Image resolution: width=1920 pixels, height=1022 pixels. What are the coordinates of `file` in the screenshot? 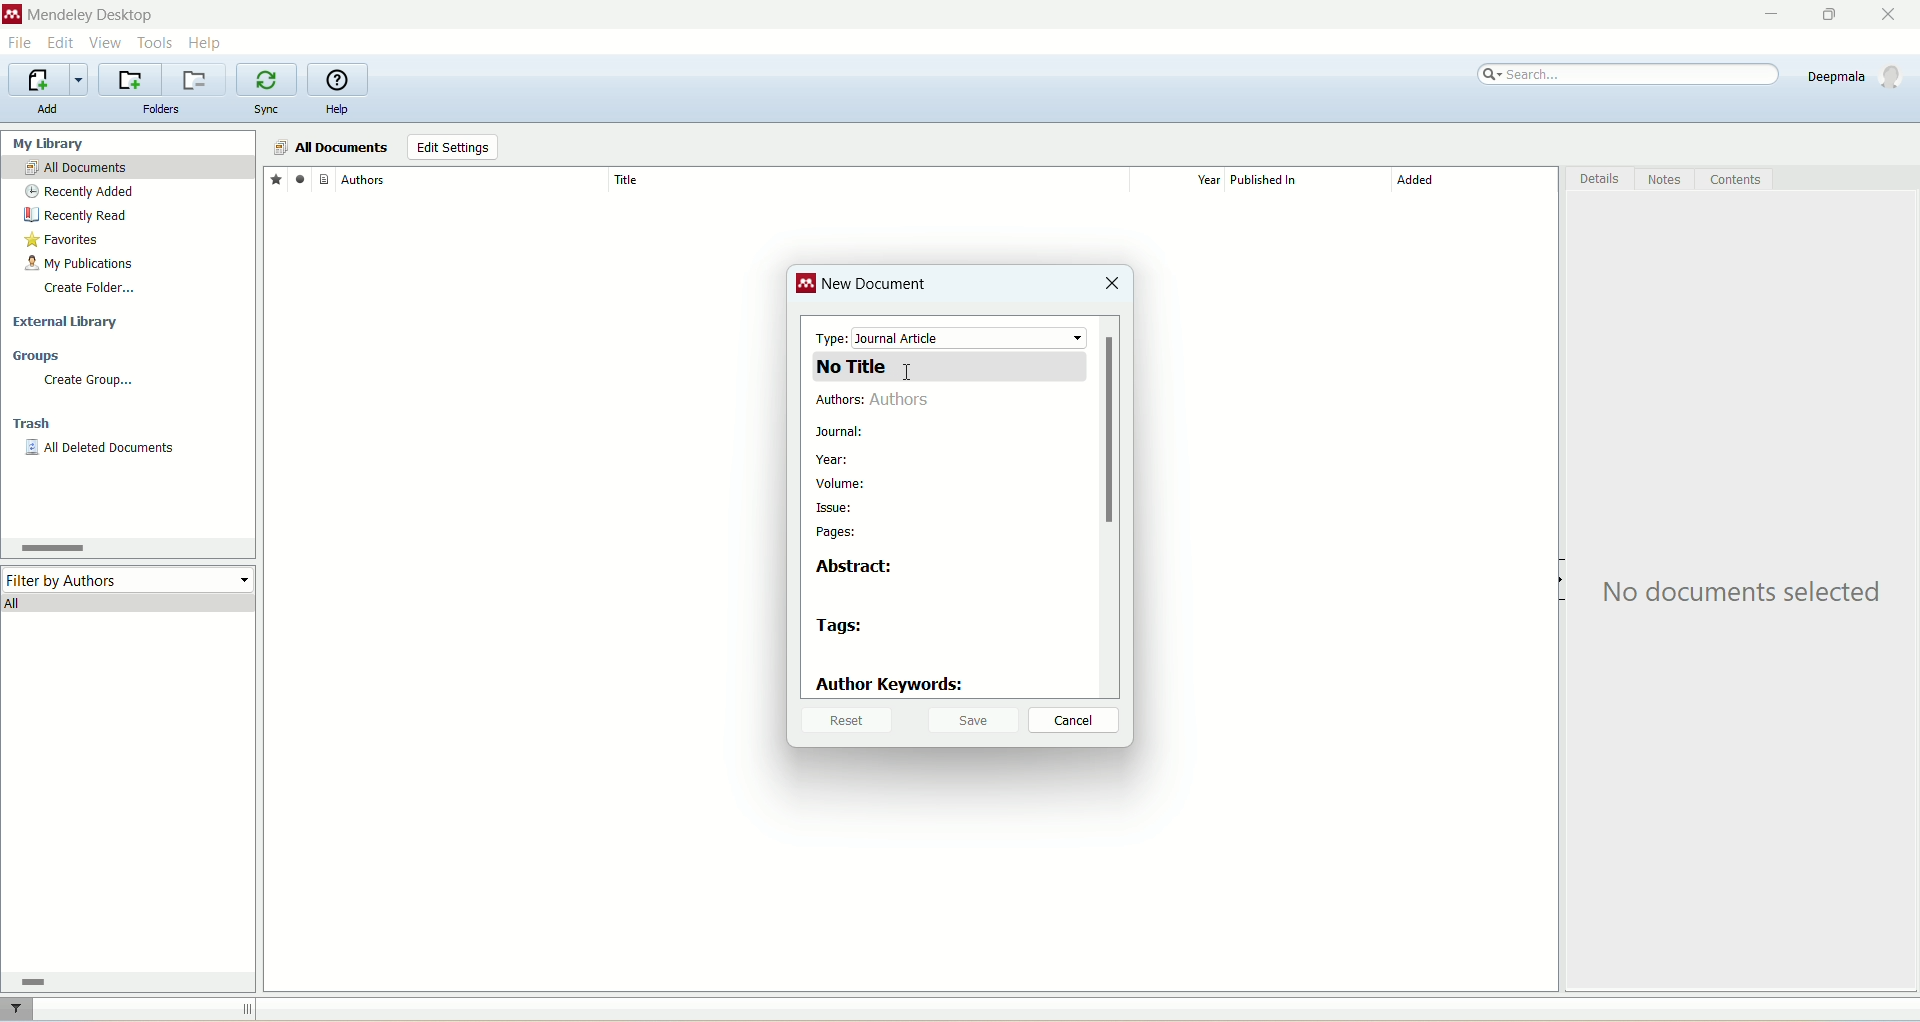 It's located at (19, 45).